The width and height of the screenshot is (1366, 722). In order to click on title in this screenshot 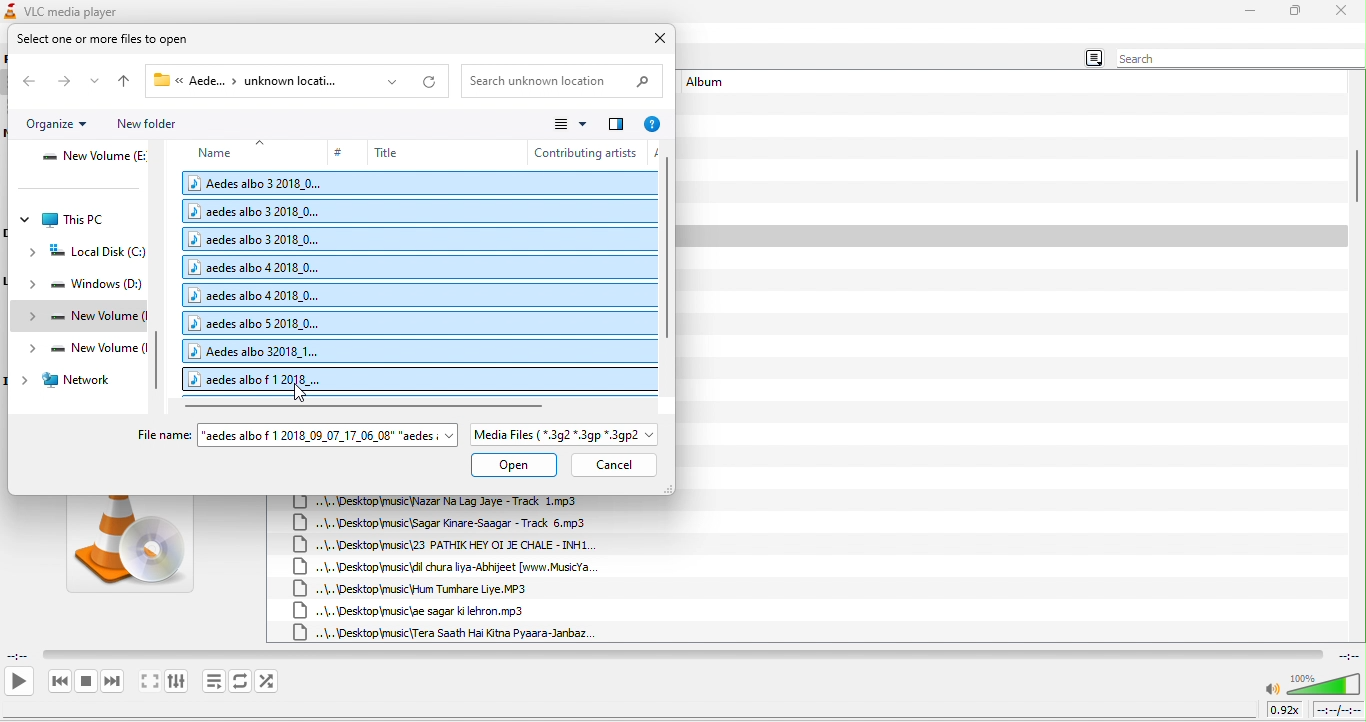, I will do `click(428, 152)`.